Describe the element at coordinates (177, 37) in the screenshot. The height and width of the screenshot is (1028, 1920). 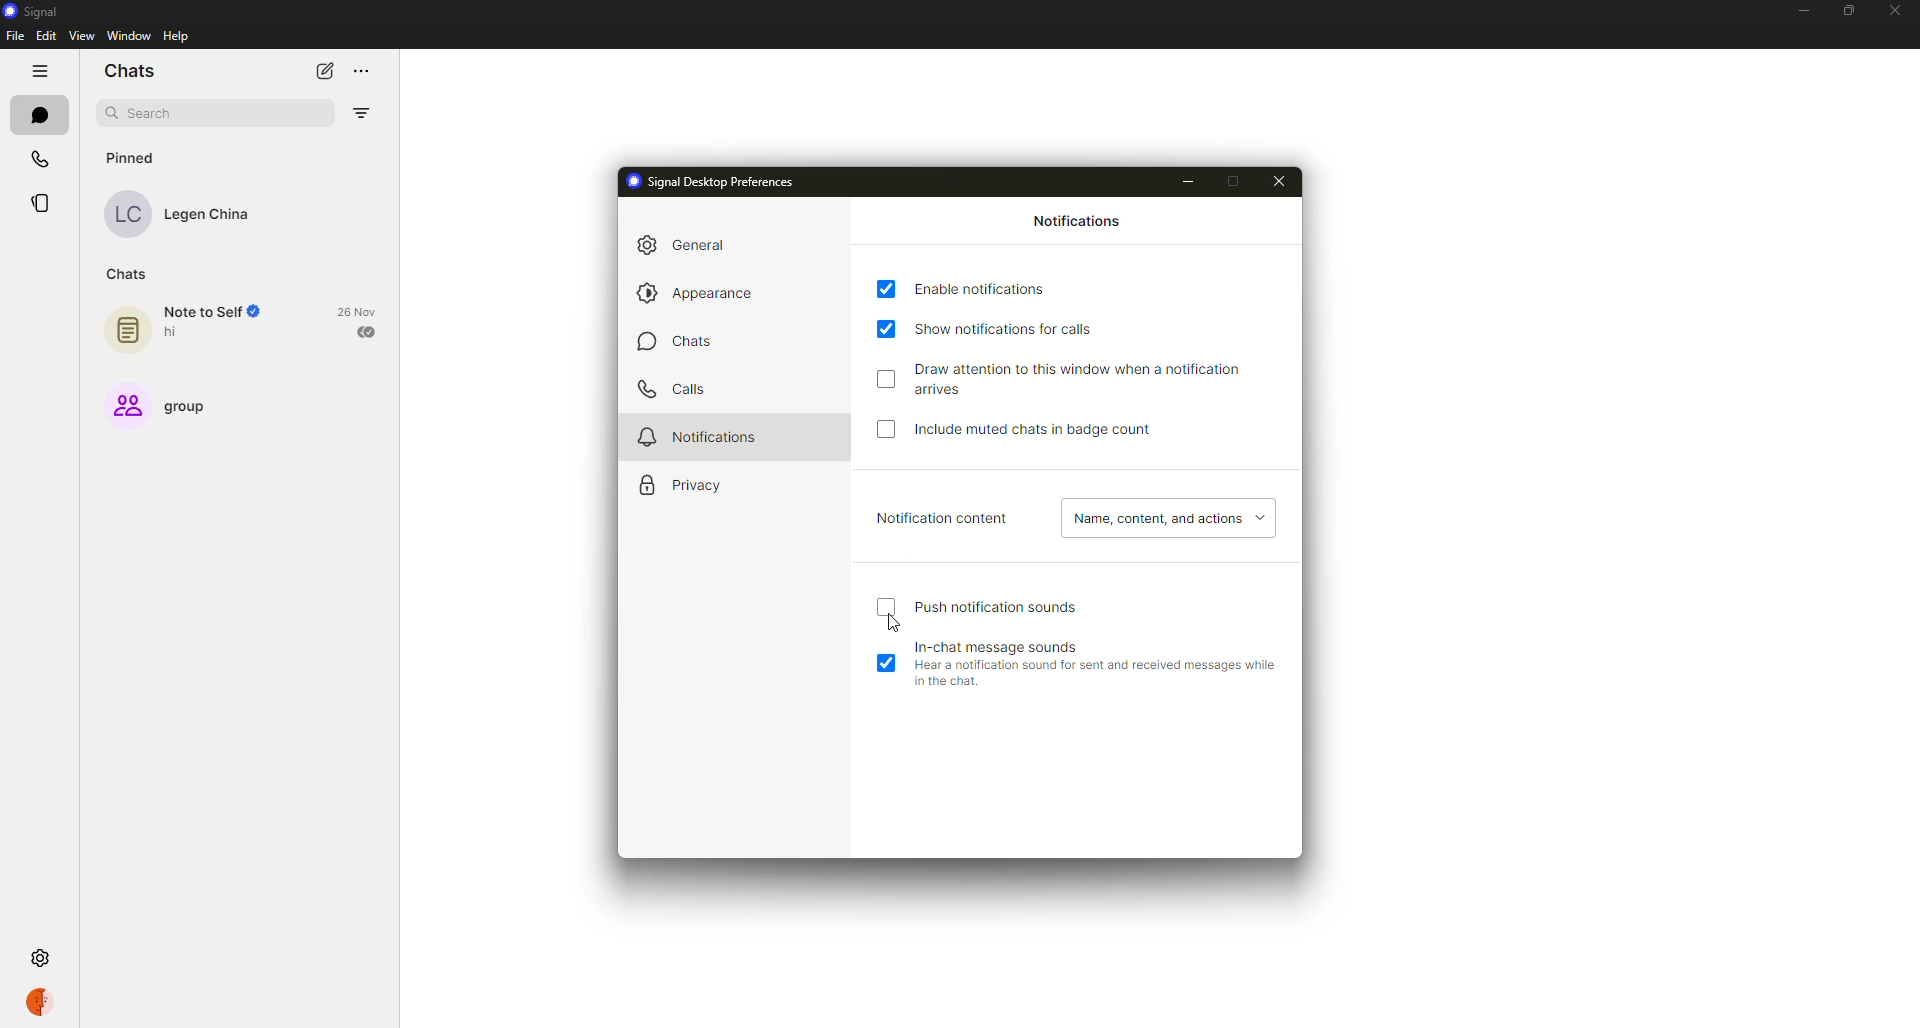
I see `help` at that location.